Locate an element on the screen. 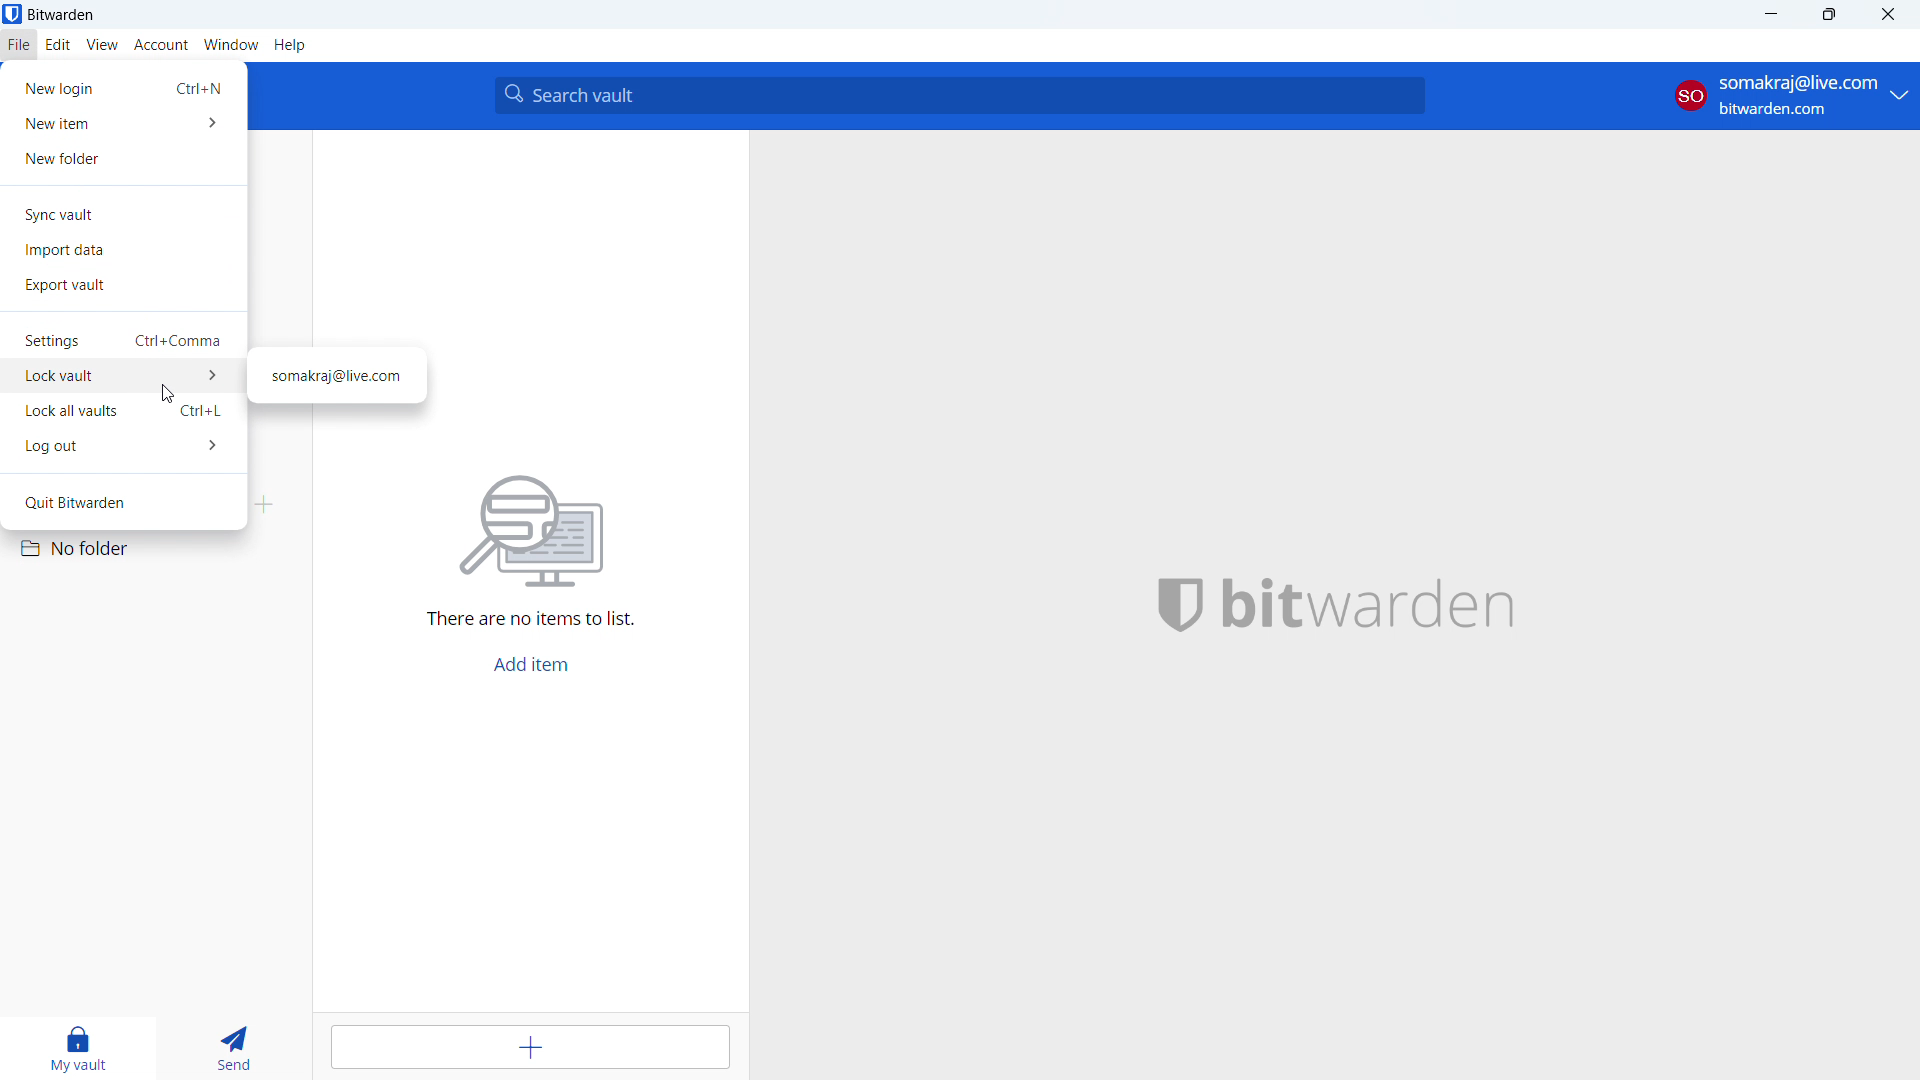 This screenshot has width=1920, height=1080. import date is located at coordinates (124, 251).